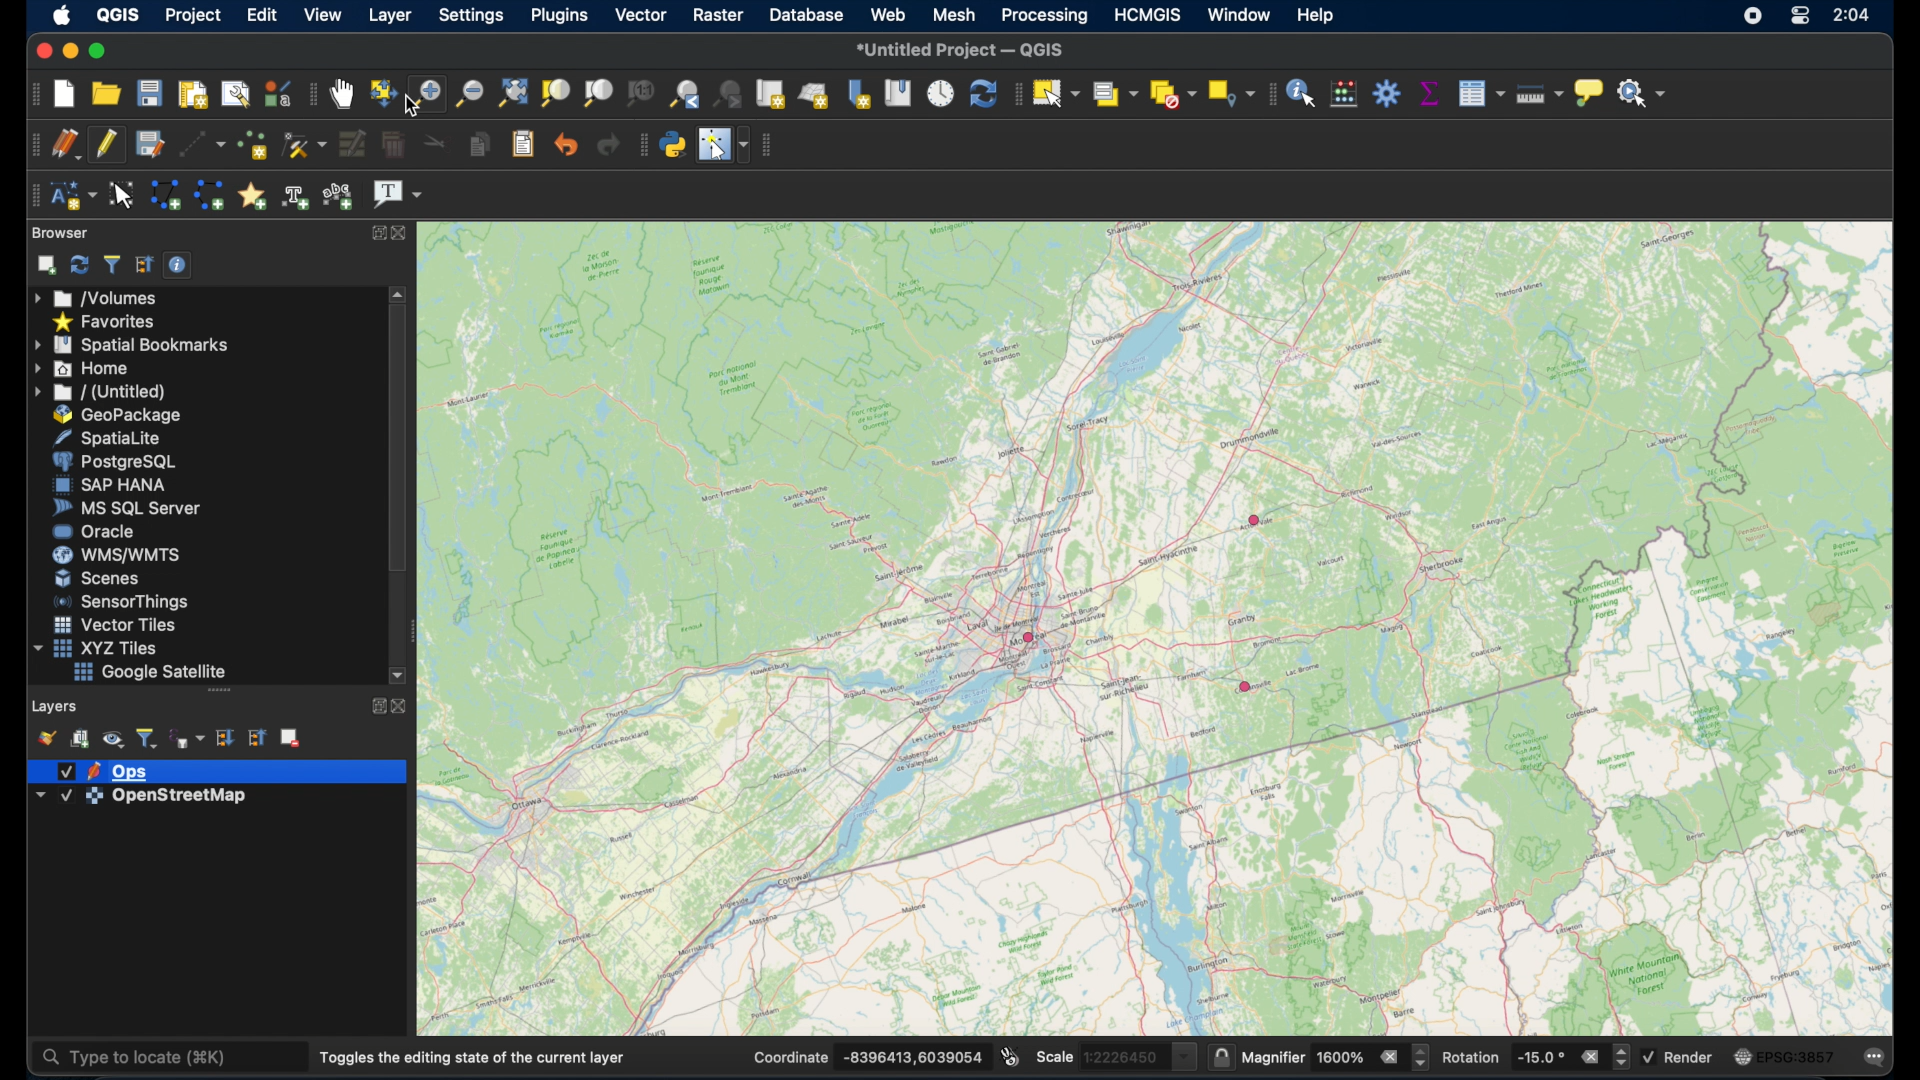 The height and width of the screenshot is (1080, 1920). Describe the element at coordinates (1271, 95) in the screenshot. I see `attributes toolbar` at that location.